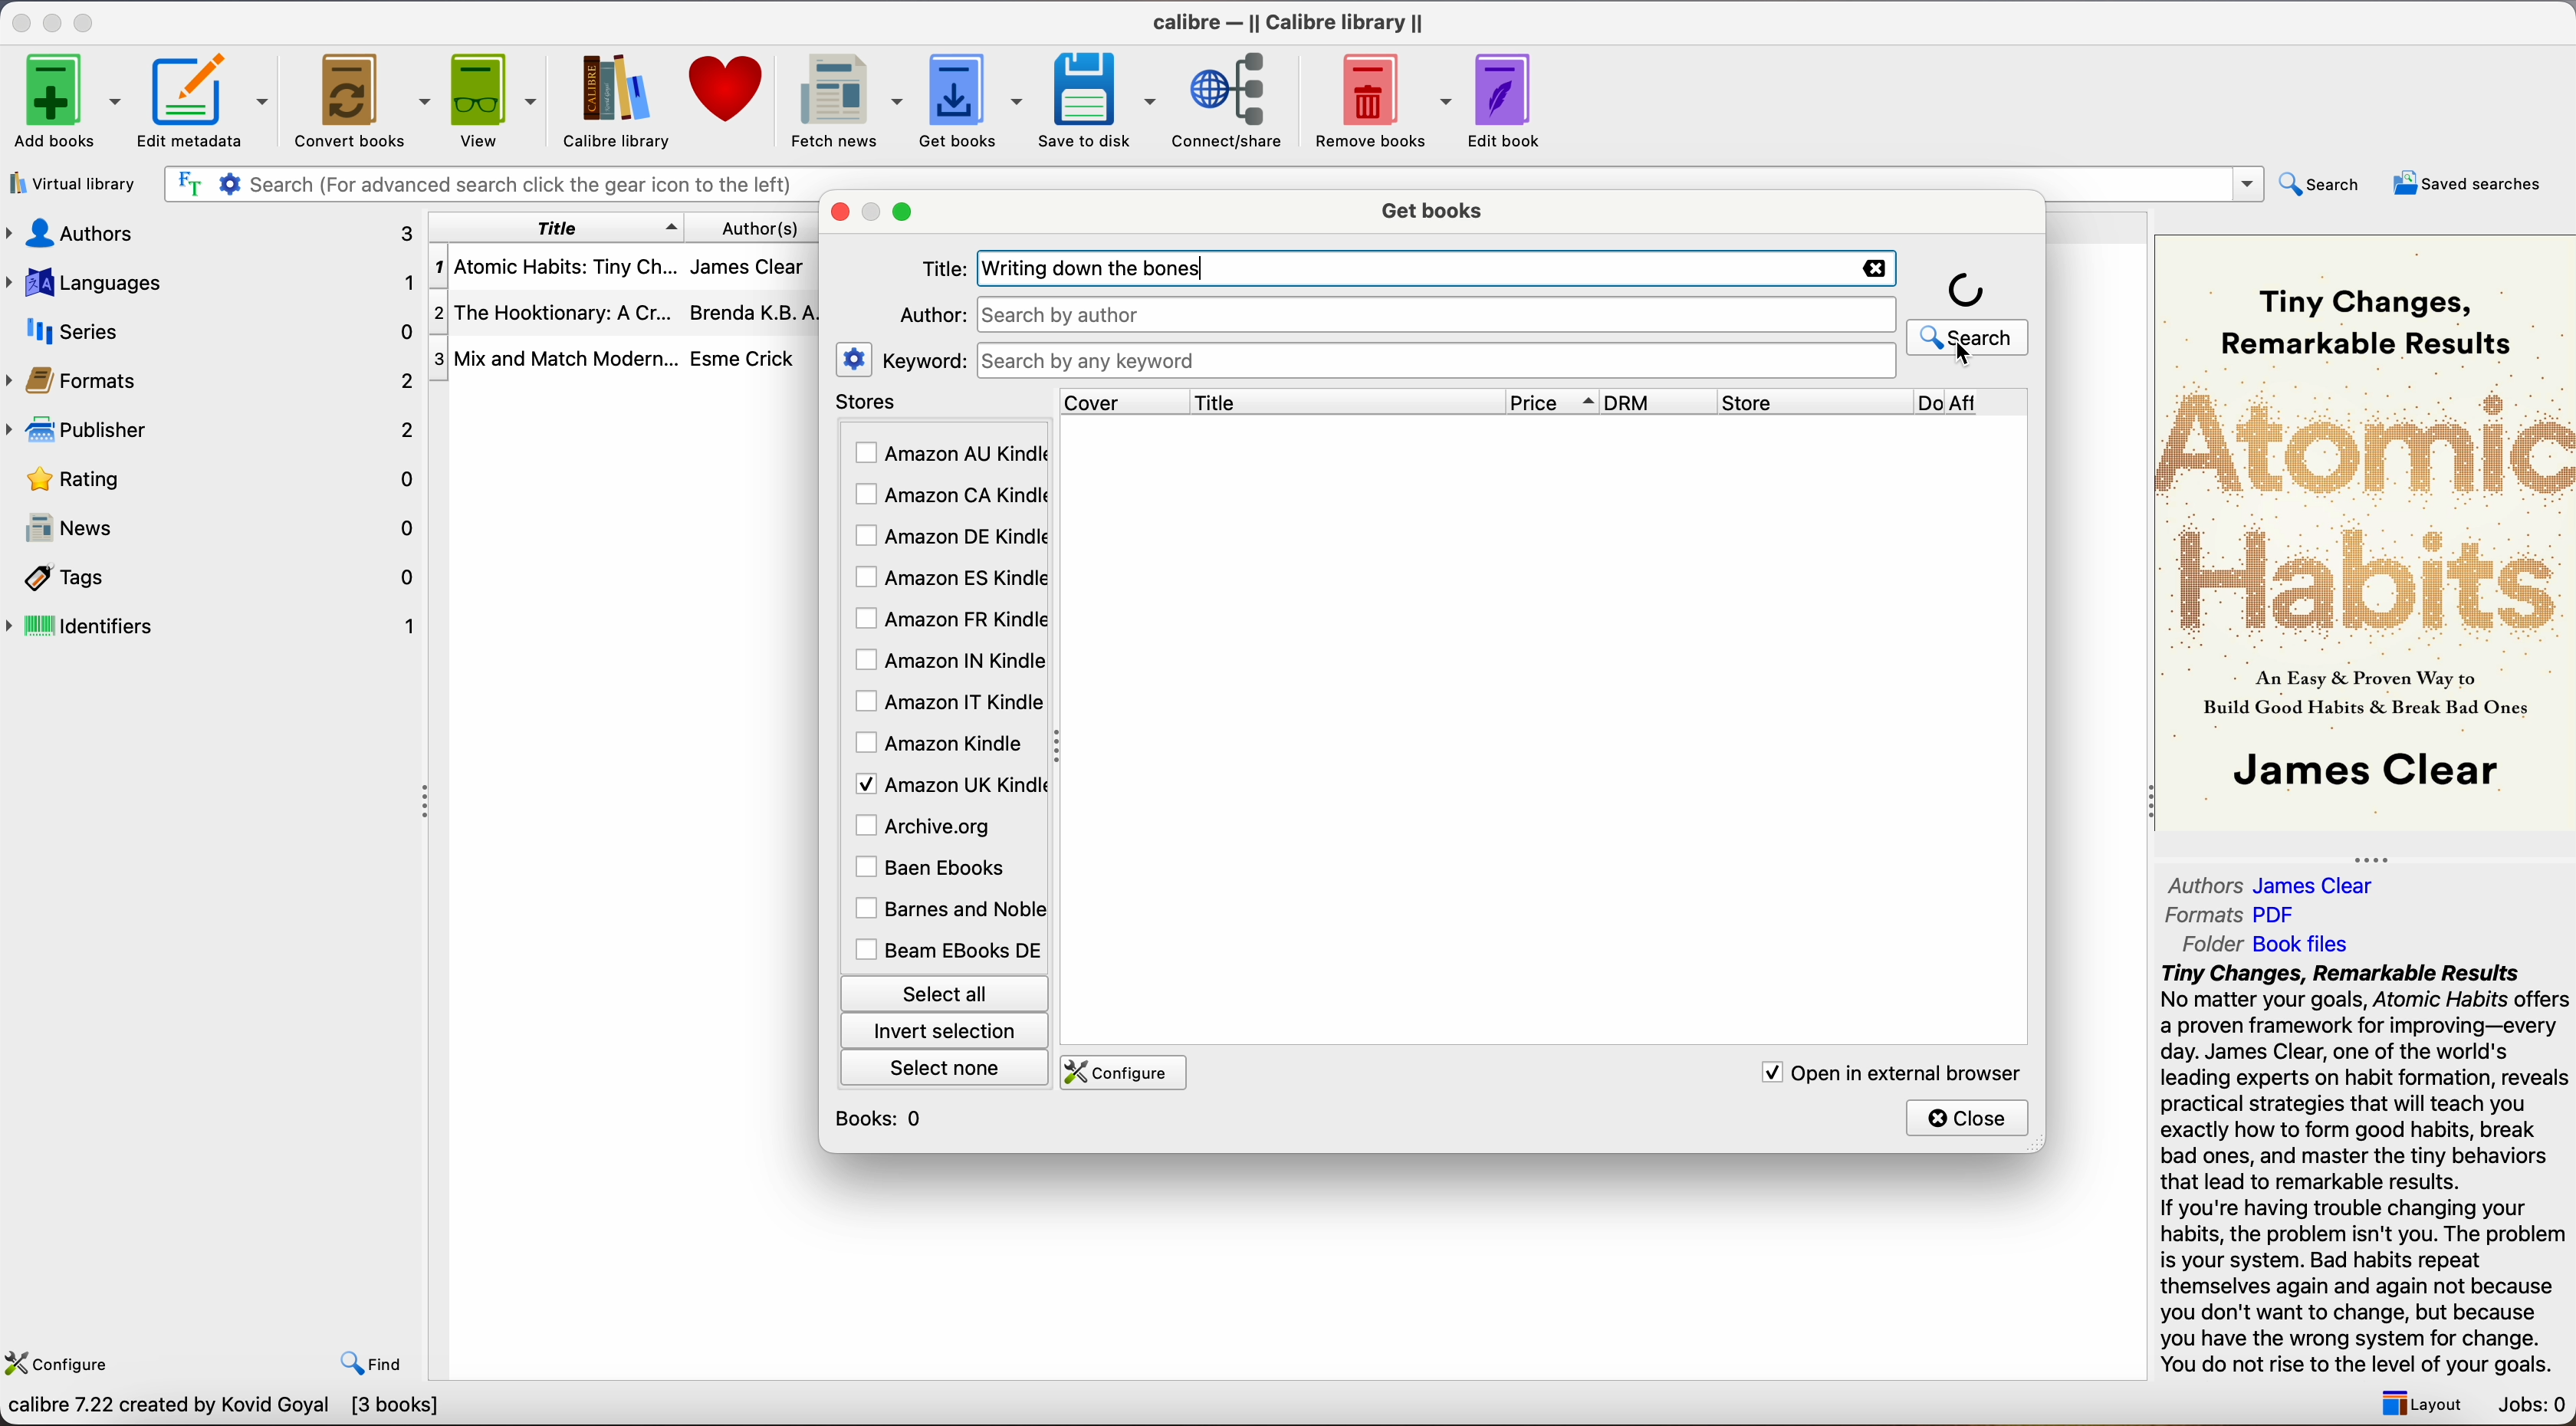  I want to click on find, so click(372, 1363).